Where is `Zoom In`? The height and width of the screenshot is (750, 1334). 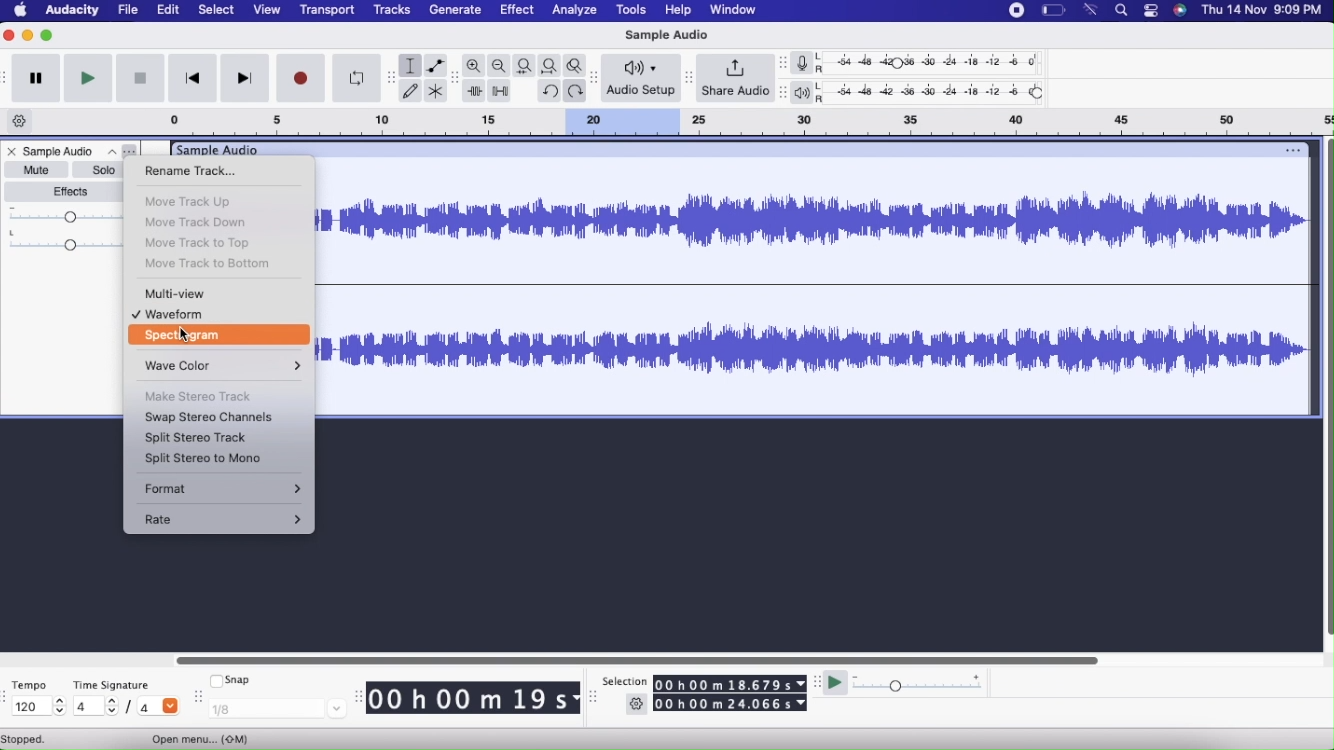
Zoom In is located at coordinates (473, 64).